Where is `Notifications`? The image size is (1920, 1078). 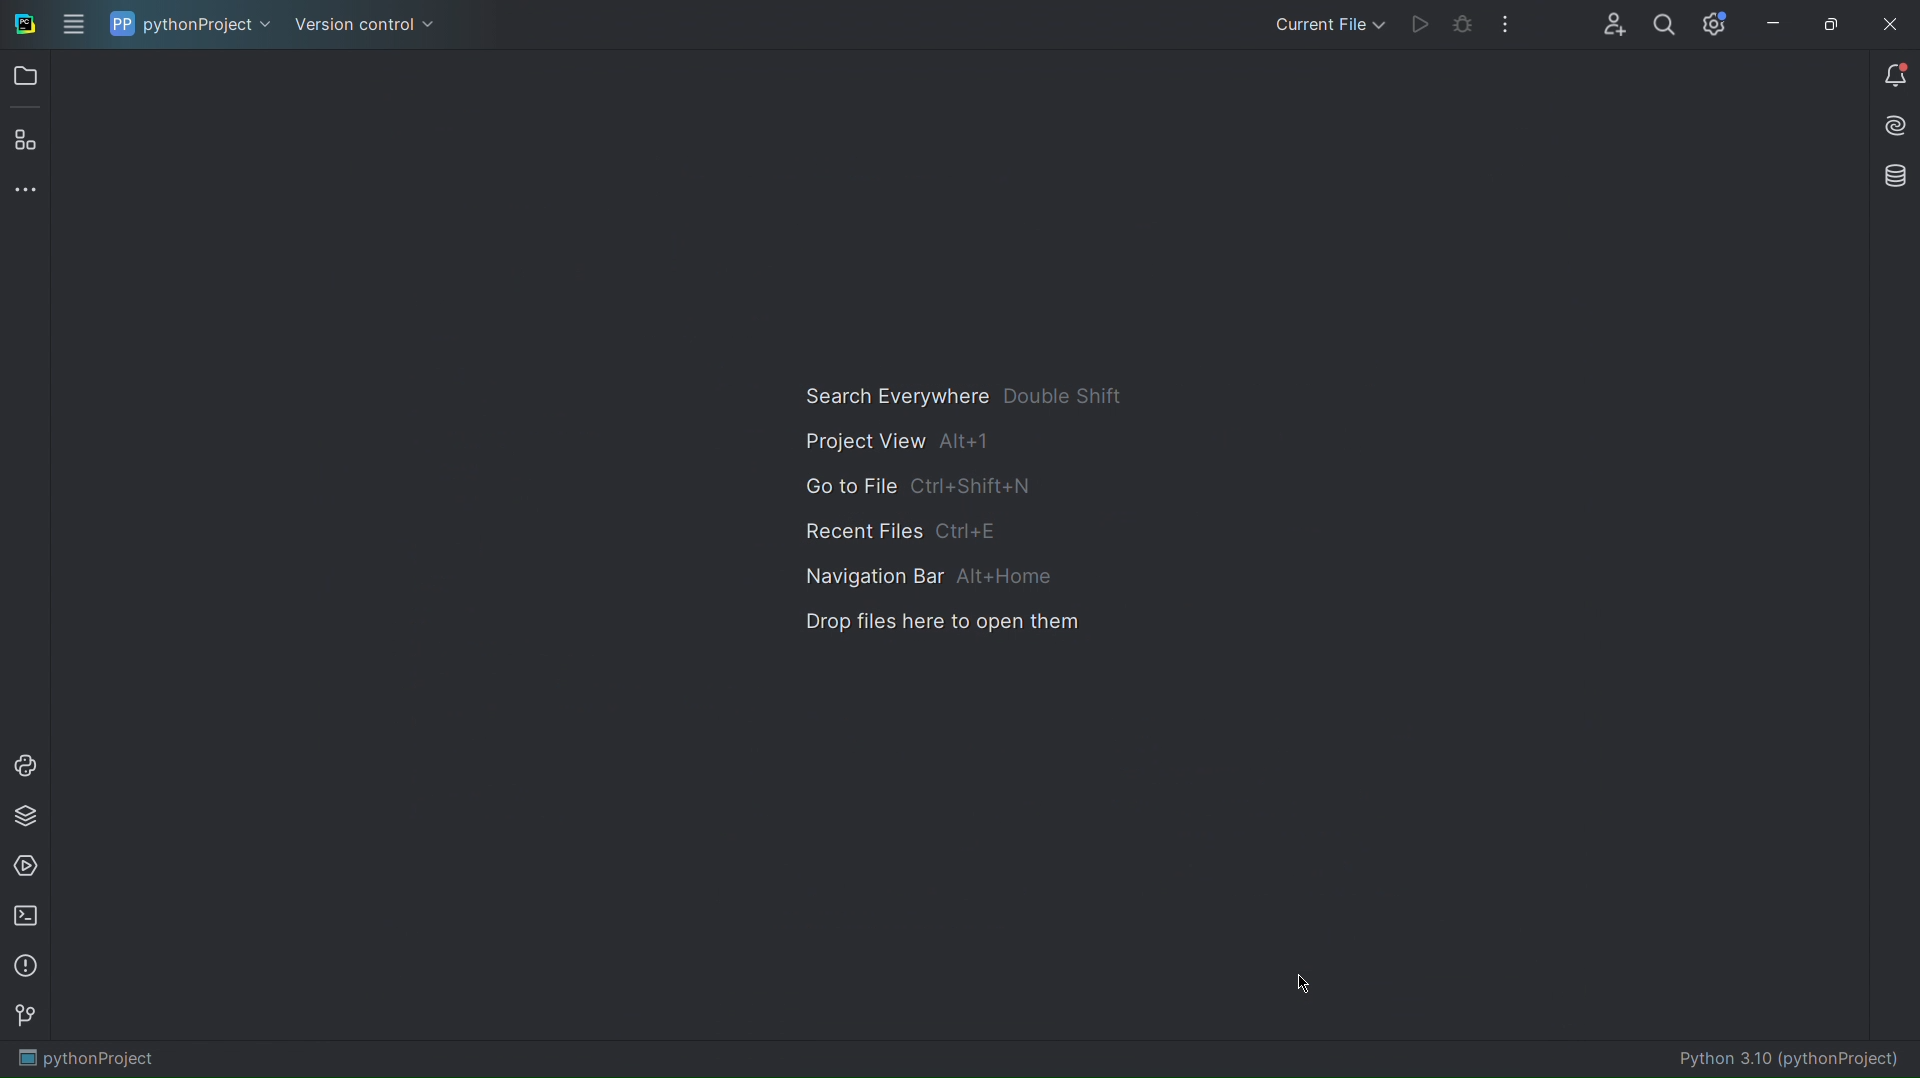 Notifications is located at coordinates (1892, 74).